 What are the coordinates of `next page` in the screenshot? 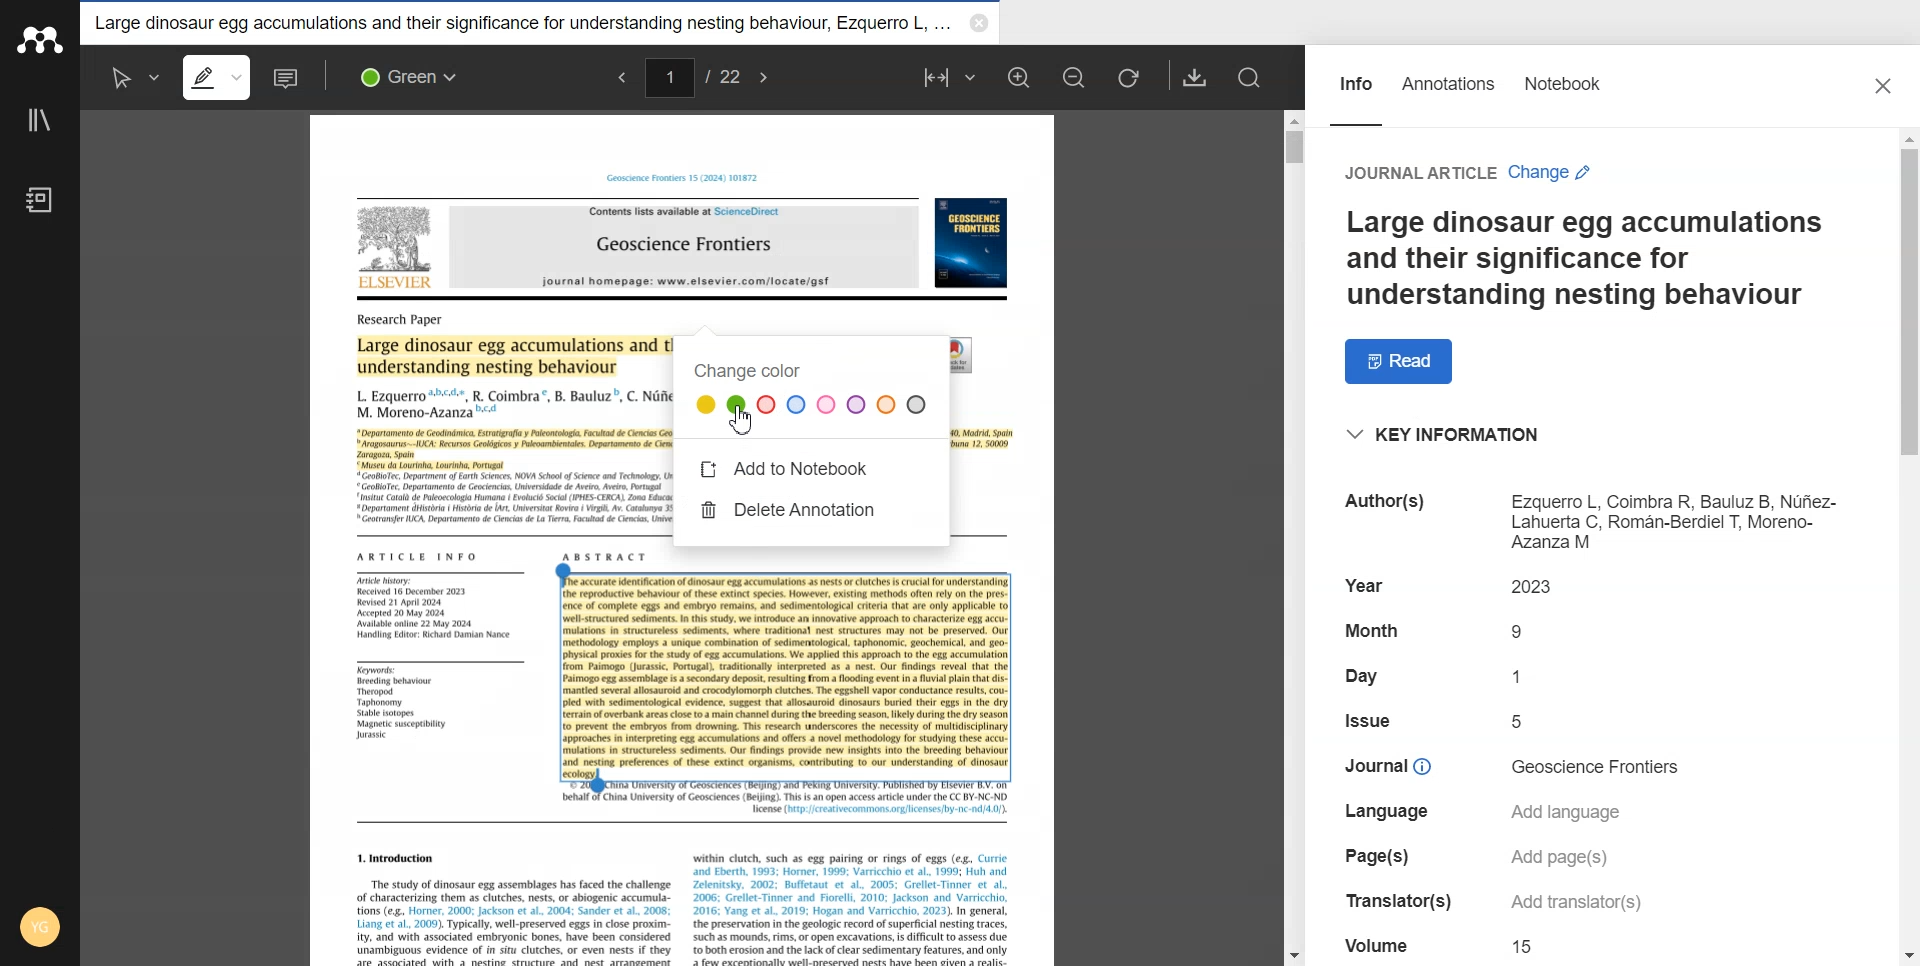 It's located at (766, 76).